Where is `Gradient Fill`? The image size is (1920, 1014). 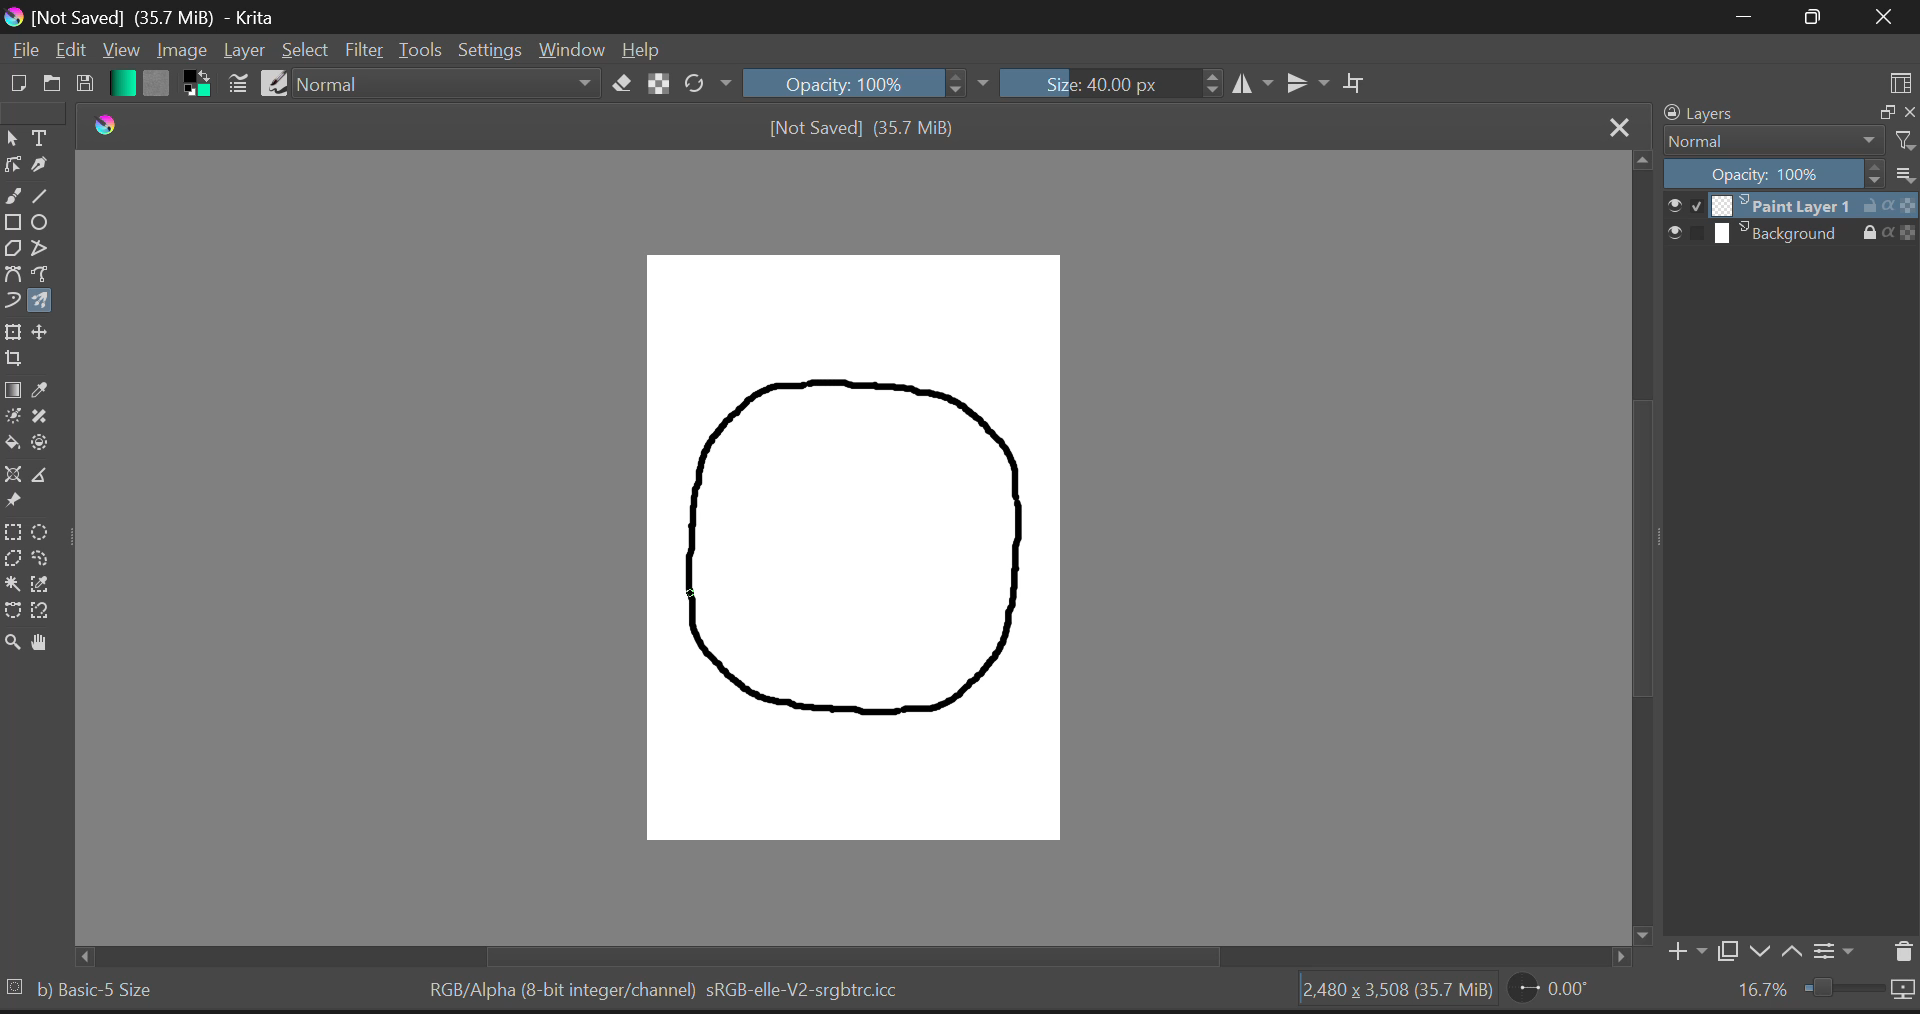 Gradient Fill is located at coordinates (14, 389).